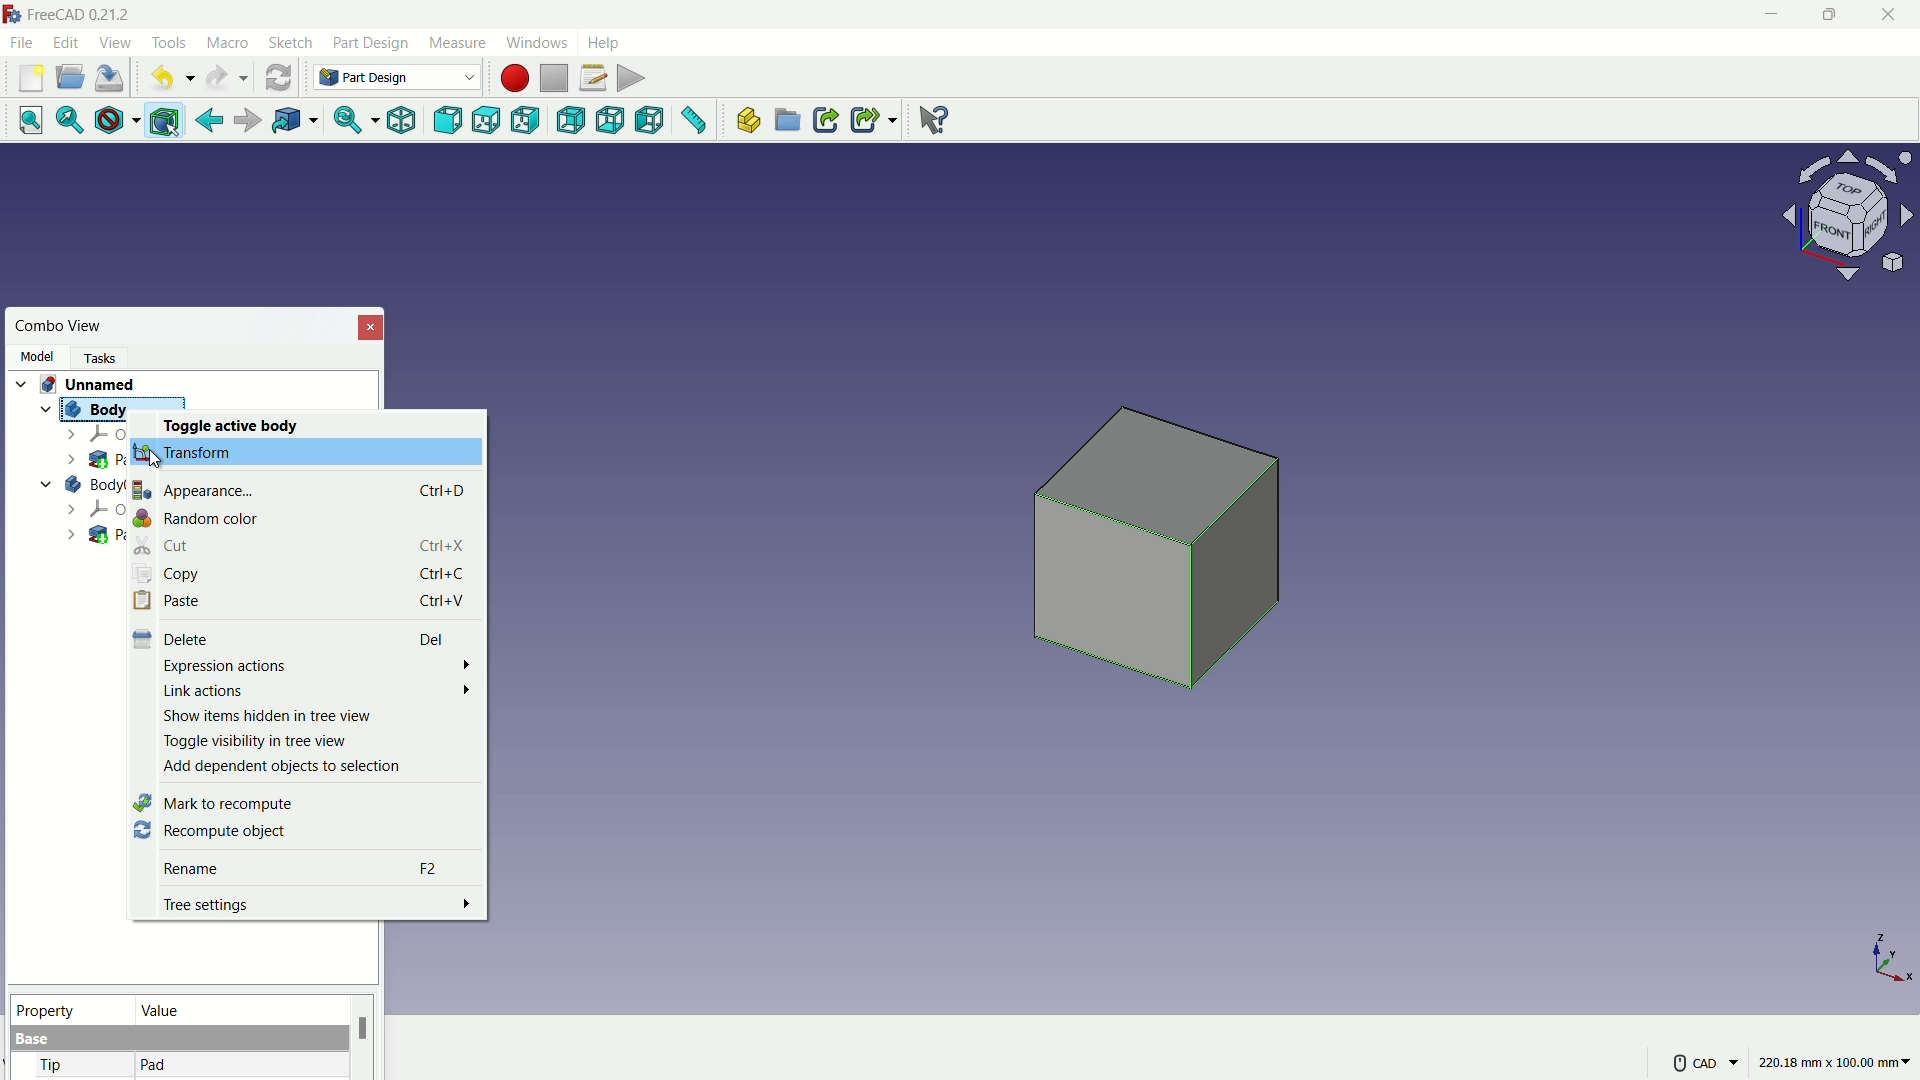 The width and height of the screenshot is (1920, 1080). What do you see at coordinates (573, 122) in the screenshot?
I see `back view` at bounding box center [573, 122].